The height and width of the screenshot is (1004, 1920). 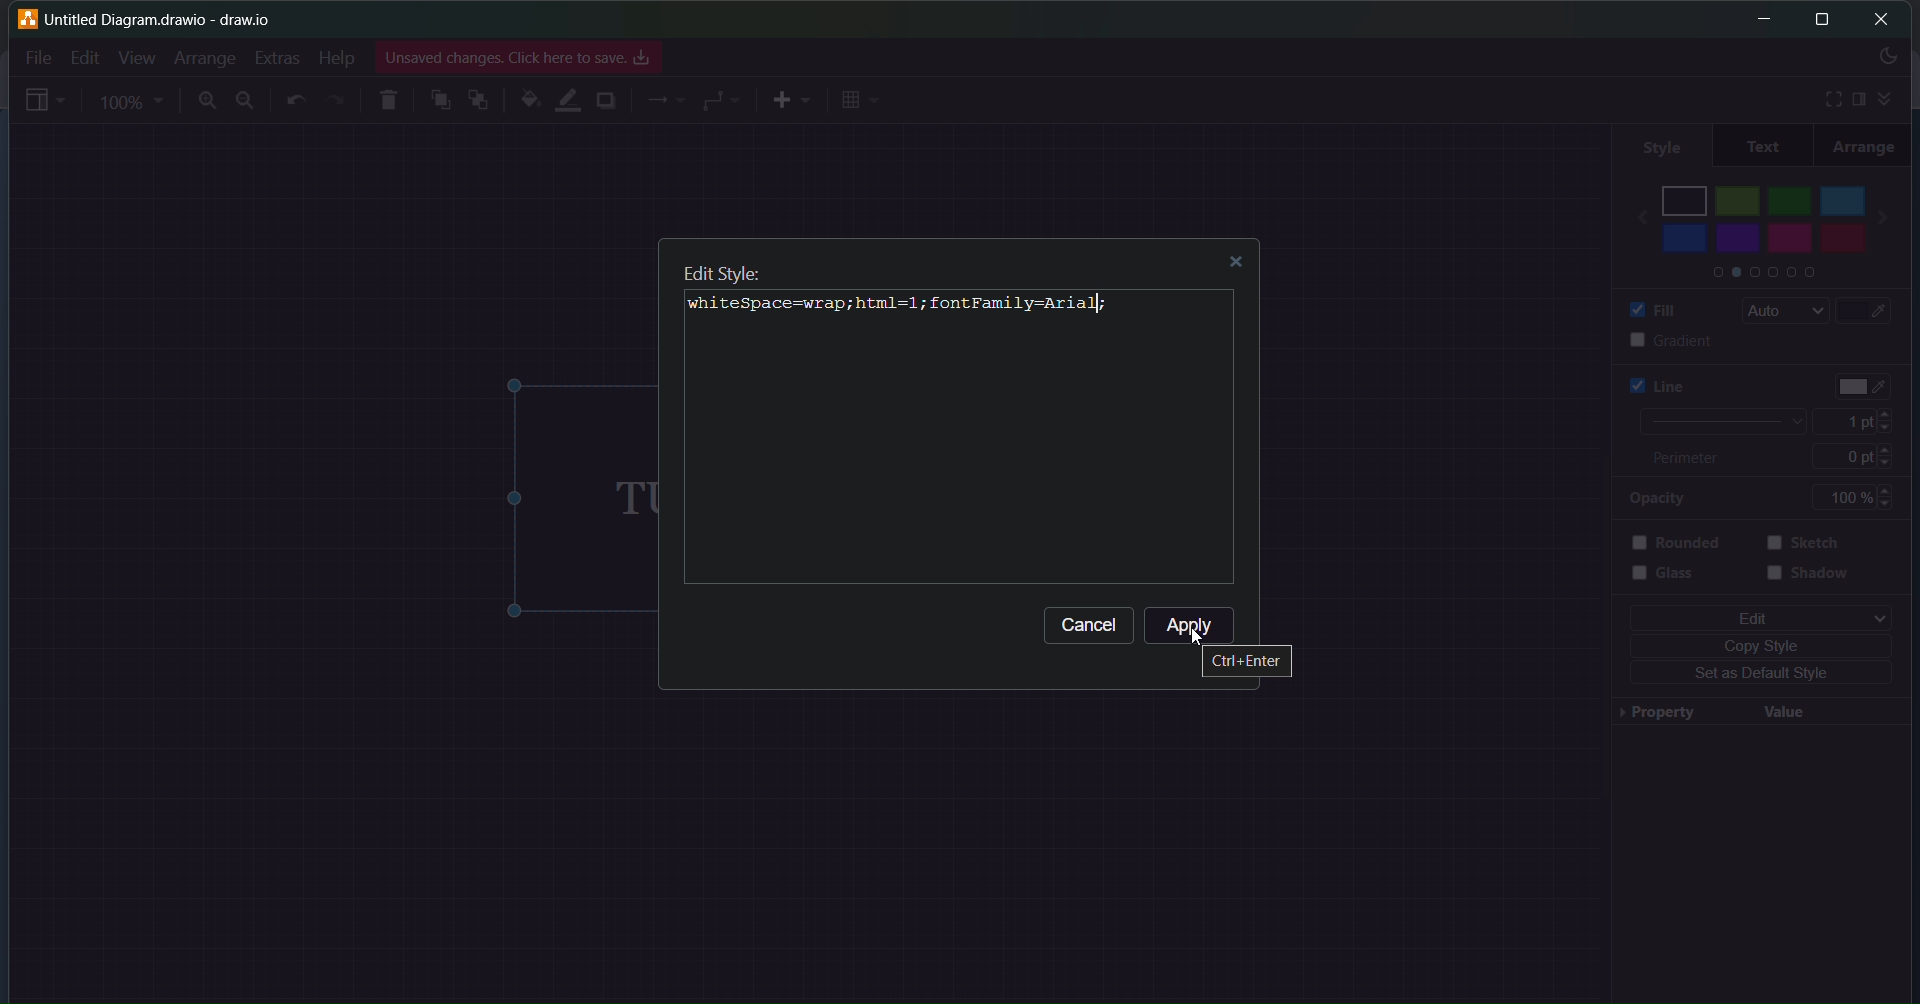 I want to click on 1 pt, so click(x=1861, y=422).